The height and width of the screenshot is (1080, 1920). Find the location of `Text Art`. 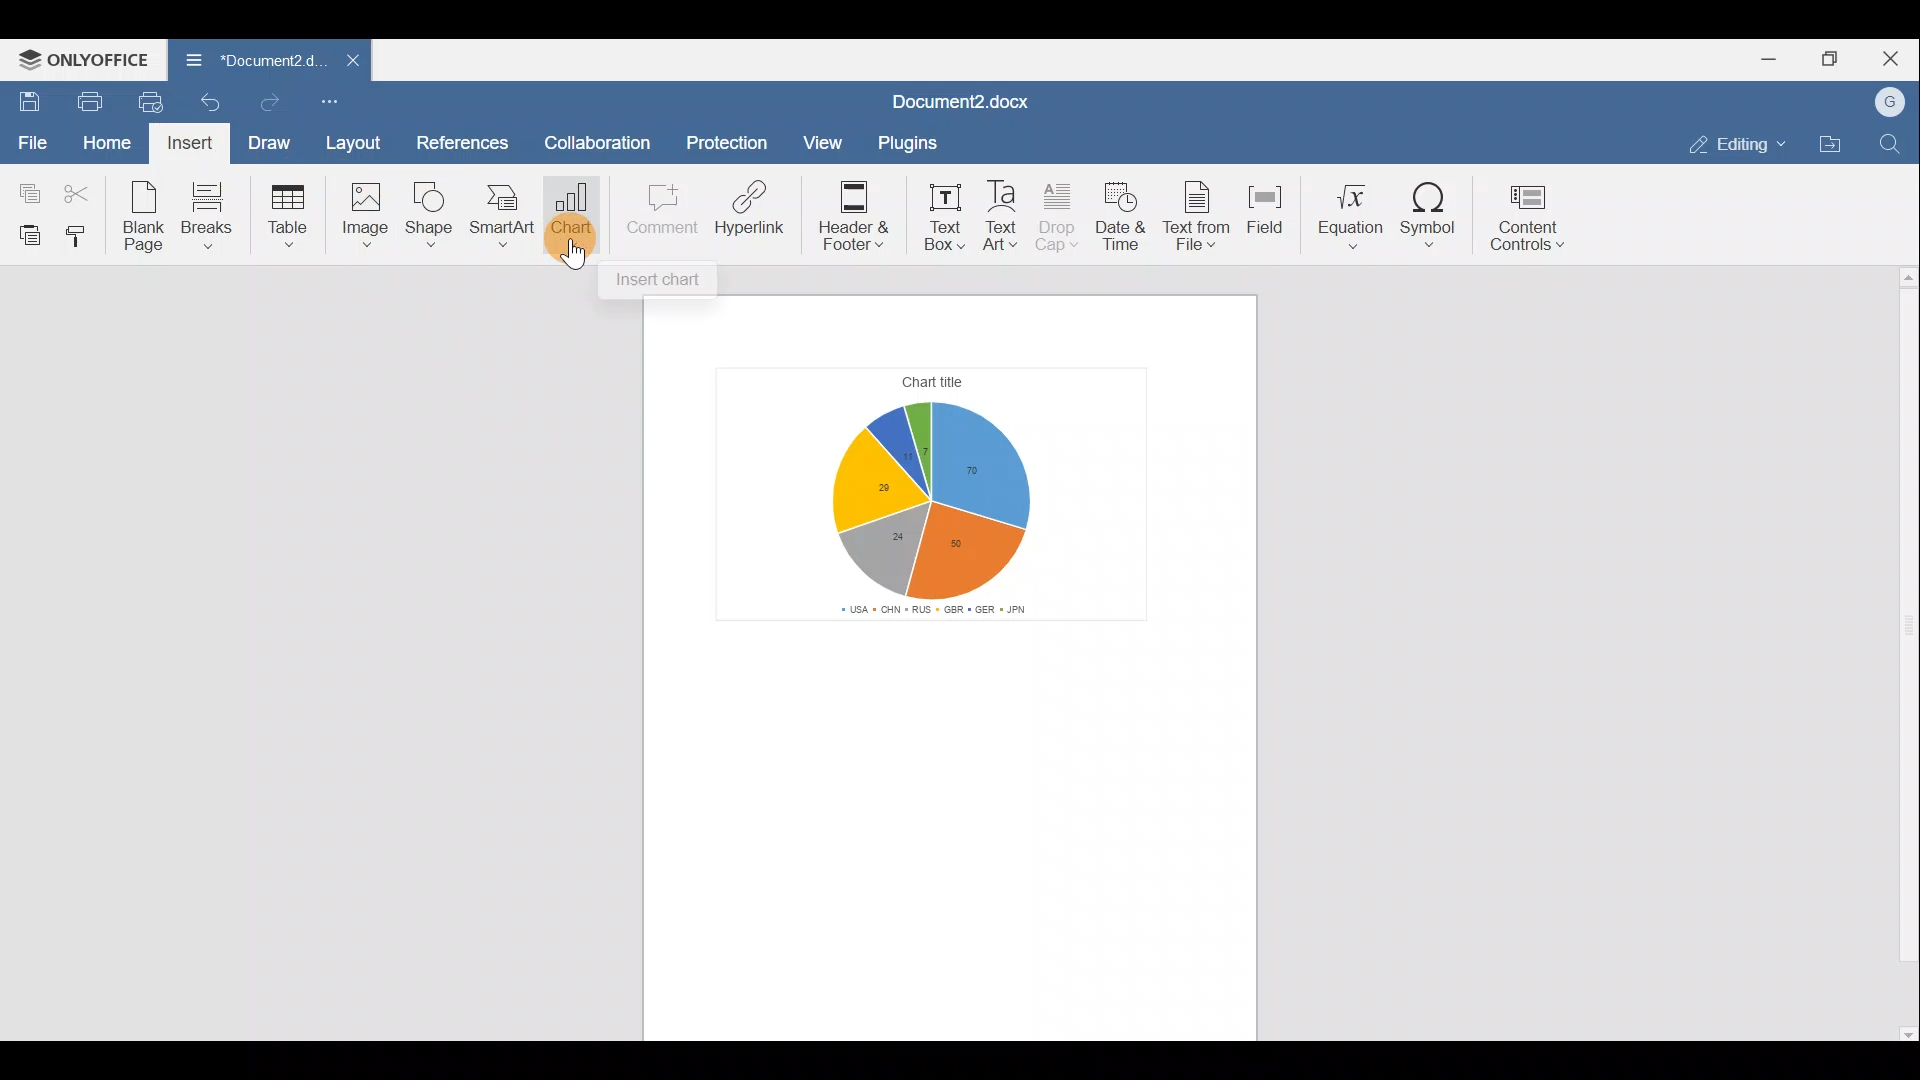

Text Art is located at coordinates (1003, 214).